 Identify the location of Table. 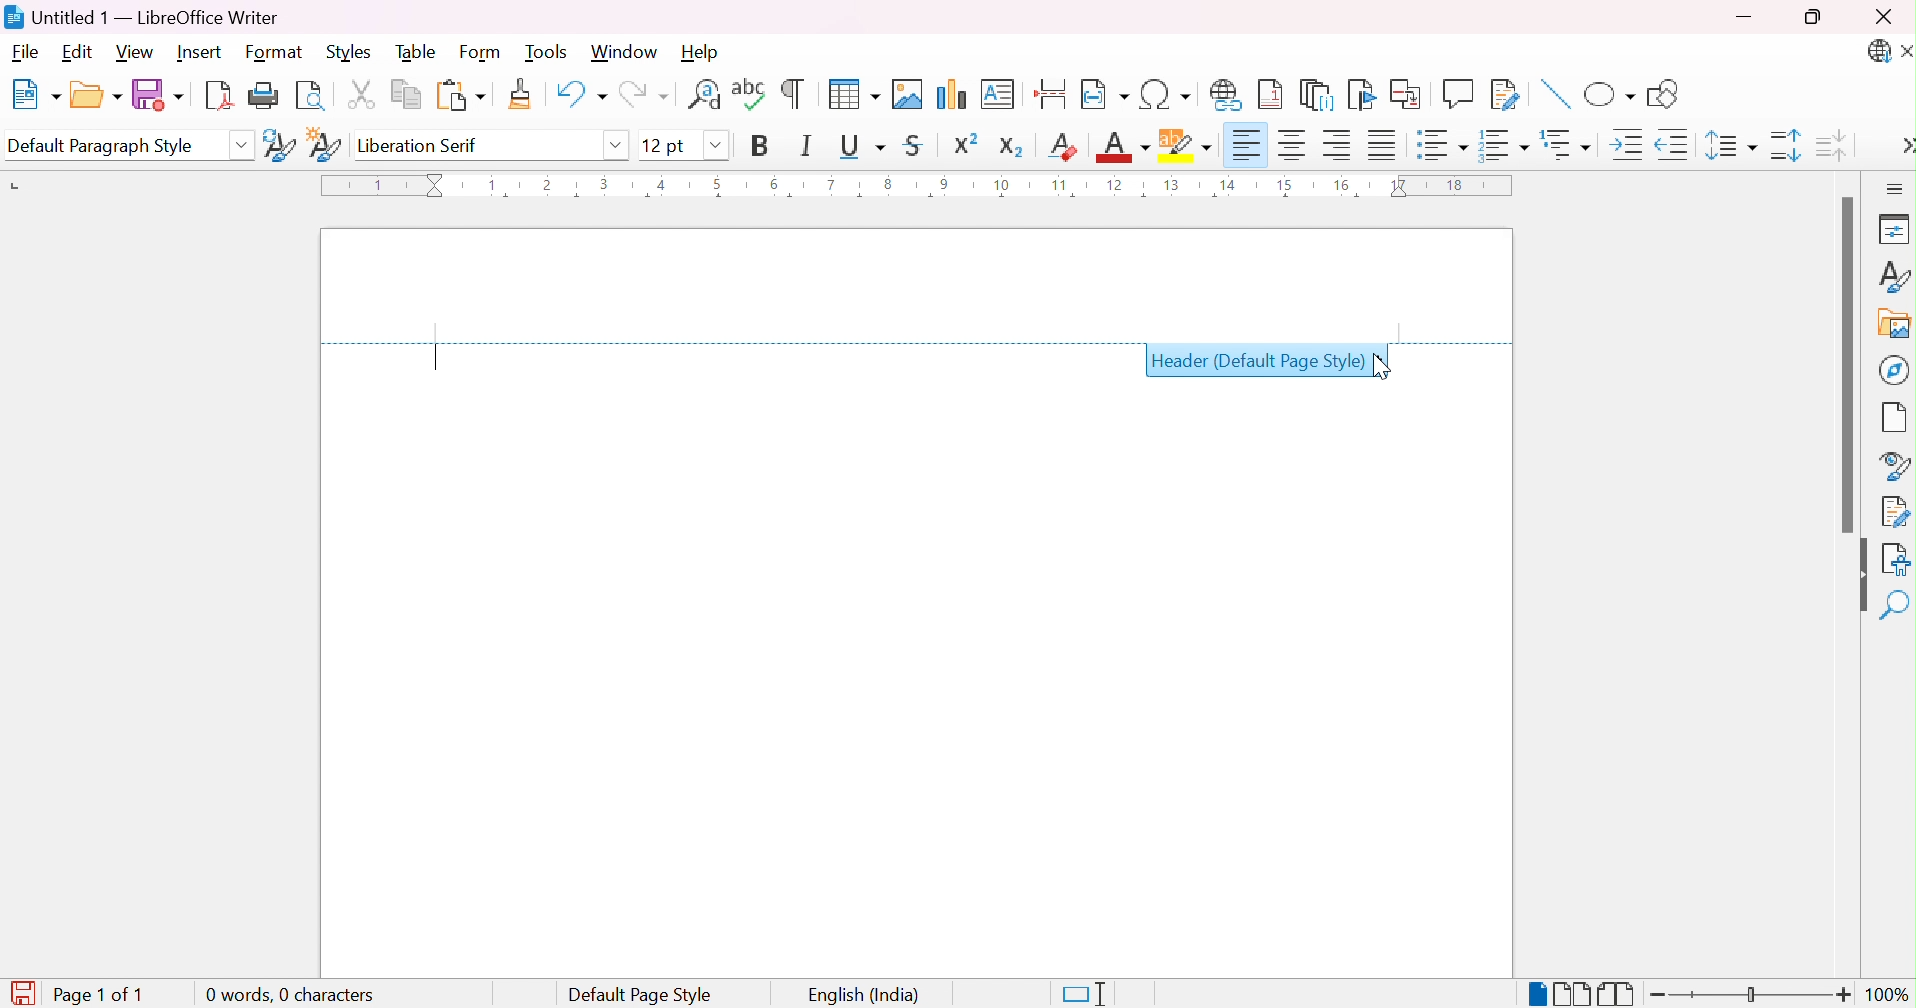
(419, 54).